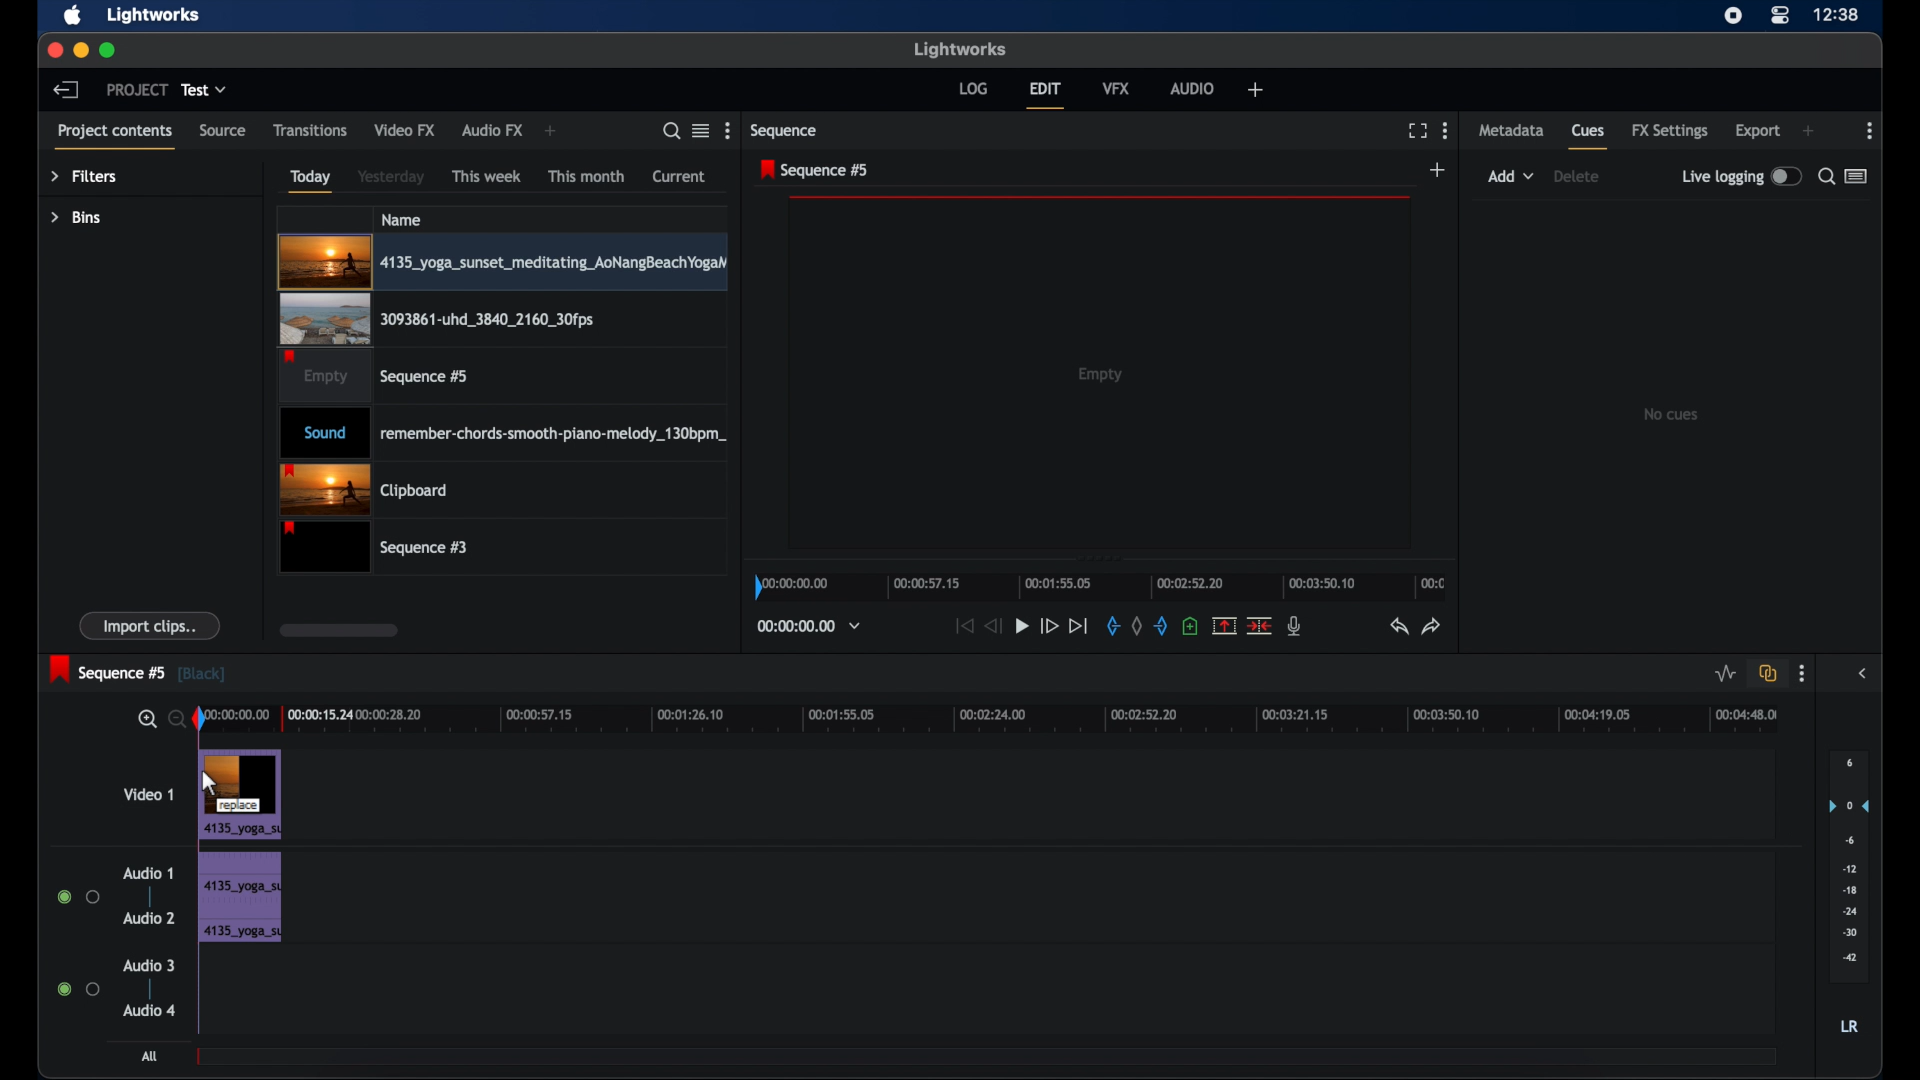 The width and height of the screenshot is (1920, 1080). What do you see at coordinates (1159, 625) in the screenshot?
I see `out mark` at bounding box center [1159, 625].